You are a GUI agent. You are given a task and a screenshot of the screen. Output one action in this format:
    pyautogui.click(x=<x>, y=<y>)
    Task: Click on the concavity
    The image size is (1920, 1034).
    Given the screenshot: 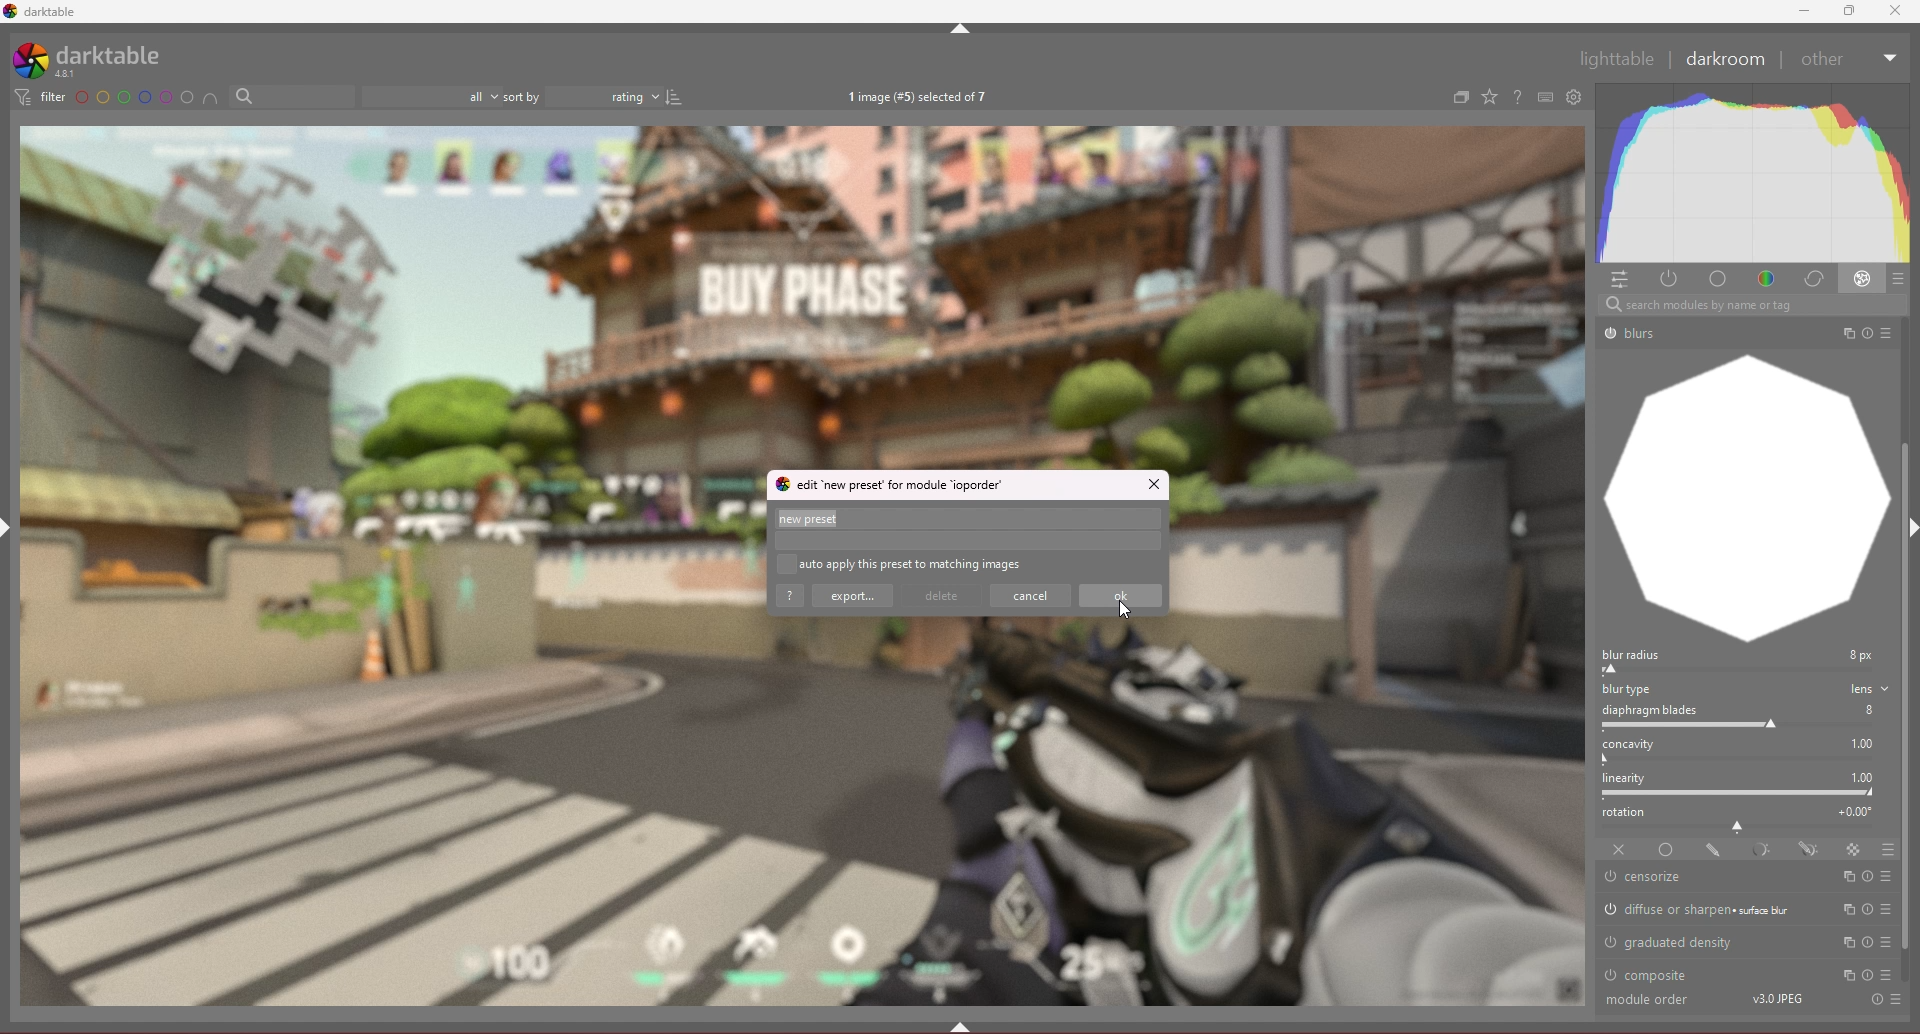 What is the action you would take?
    pyautogui.click(x=1746, y=751)
    